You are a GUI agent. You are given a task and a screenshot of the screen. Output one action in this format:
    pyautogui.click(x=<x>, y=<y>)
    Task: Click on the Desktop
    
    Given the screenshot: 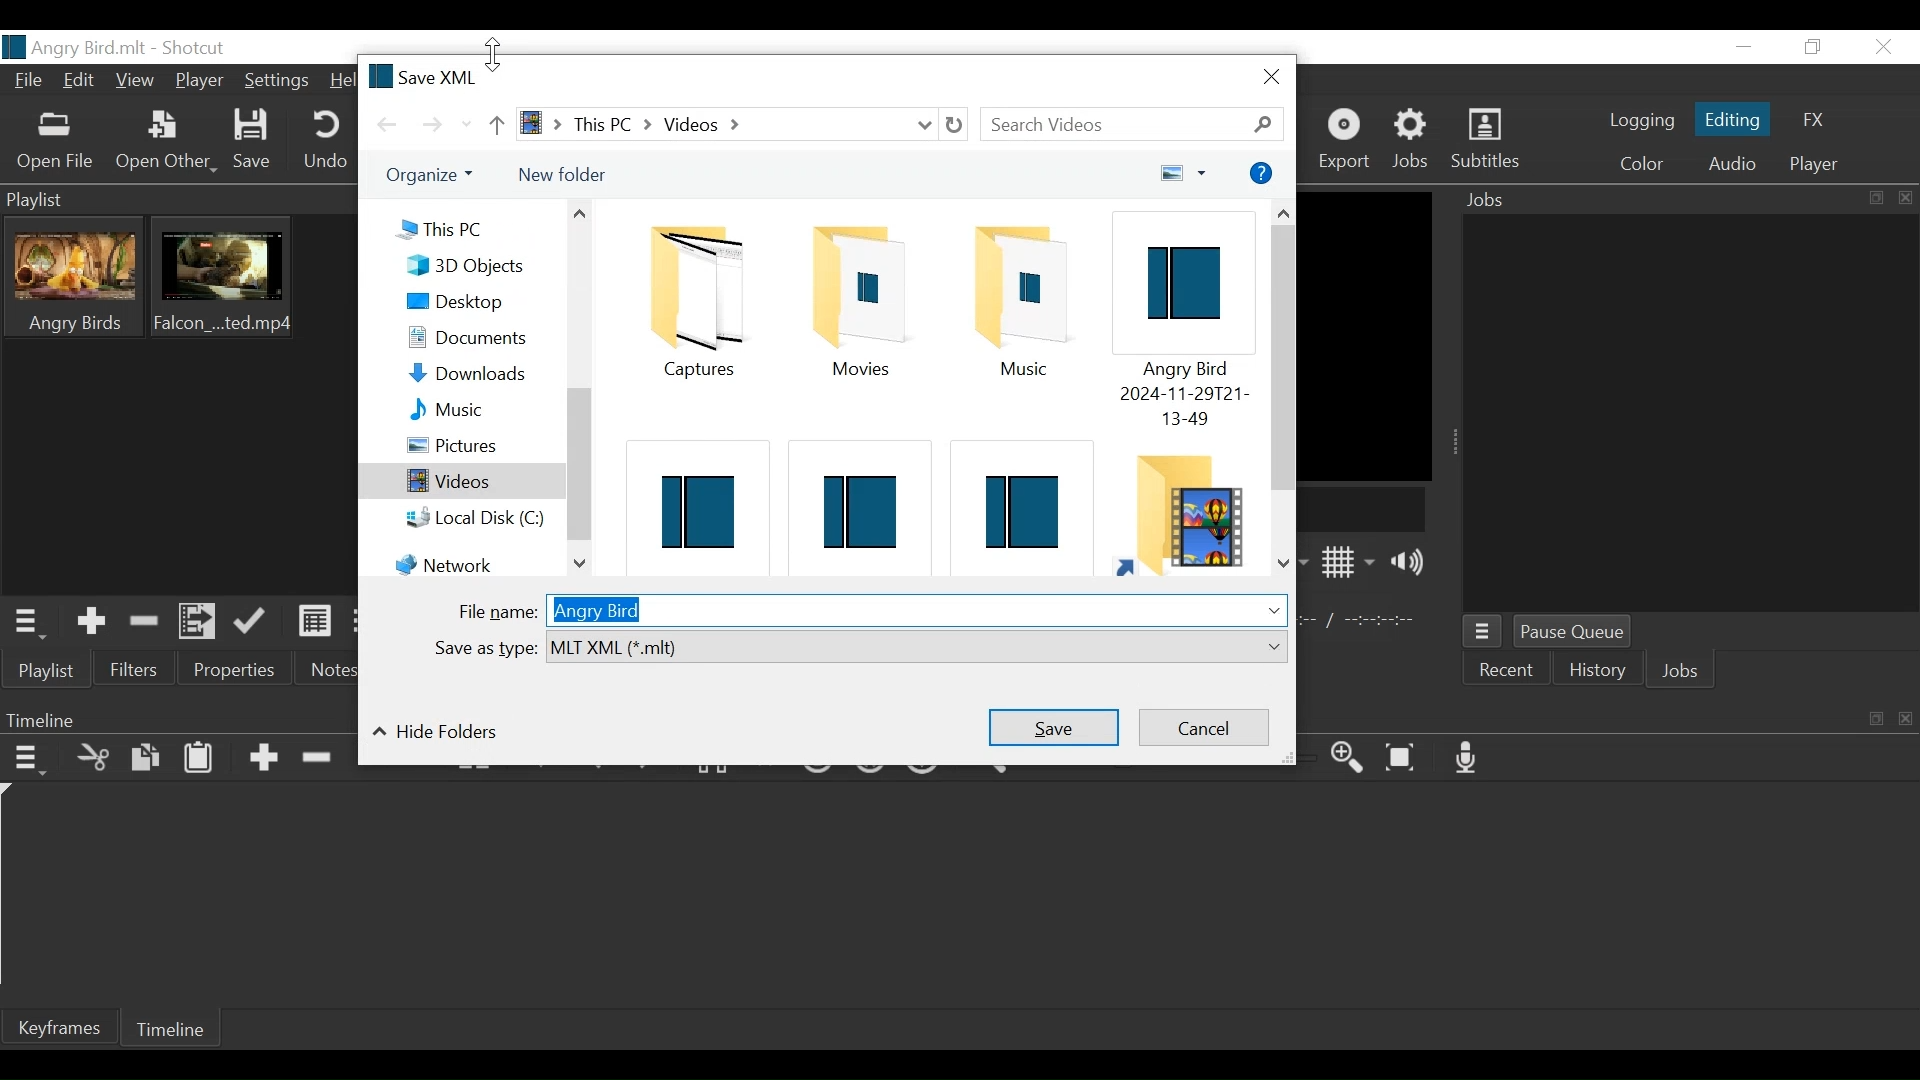 What is the action you would take?
    pyautogui.click(x=478, y=301)
    